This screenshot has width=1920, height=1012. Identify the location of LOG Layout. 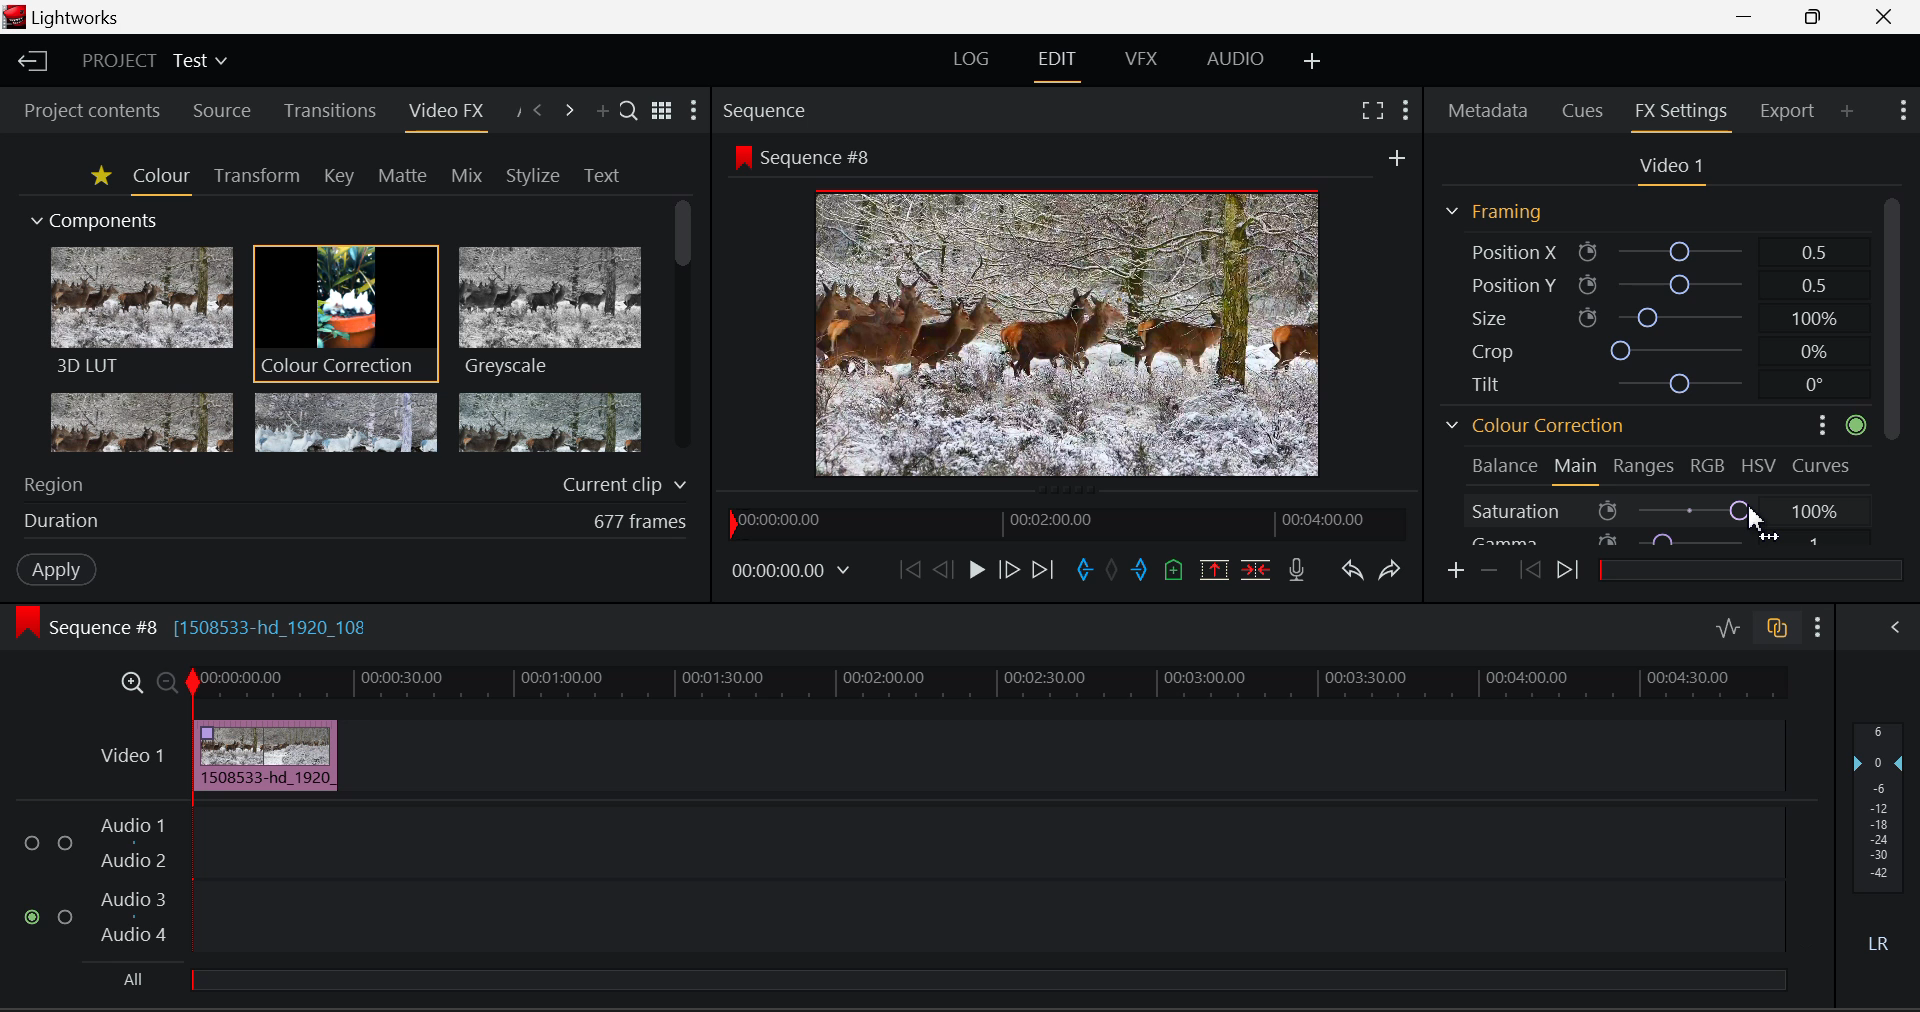
(974, 63).